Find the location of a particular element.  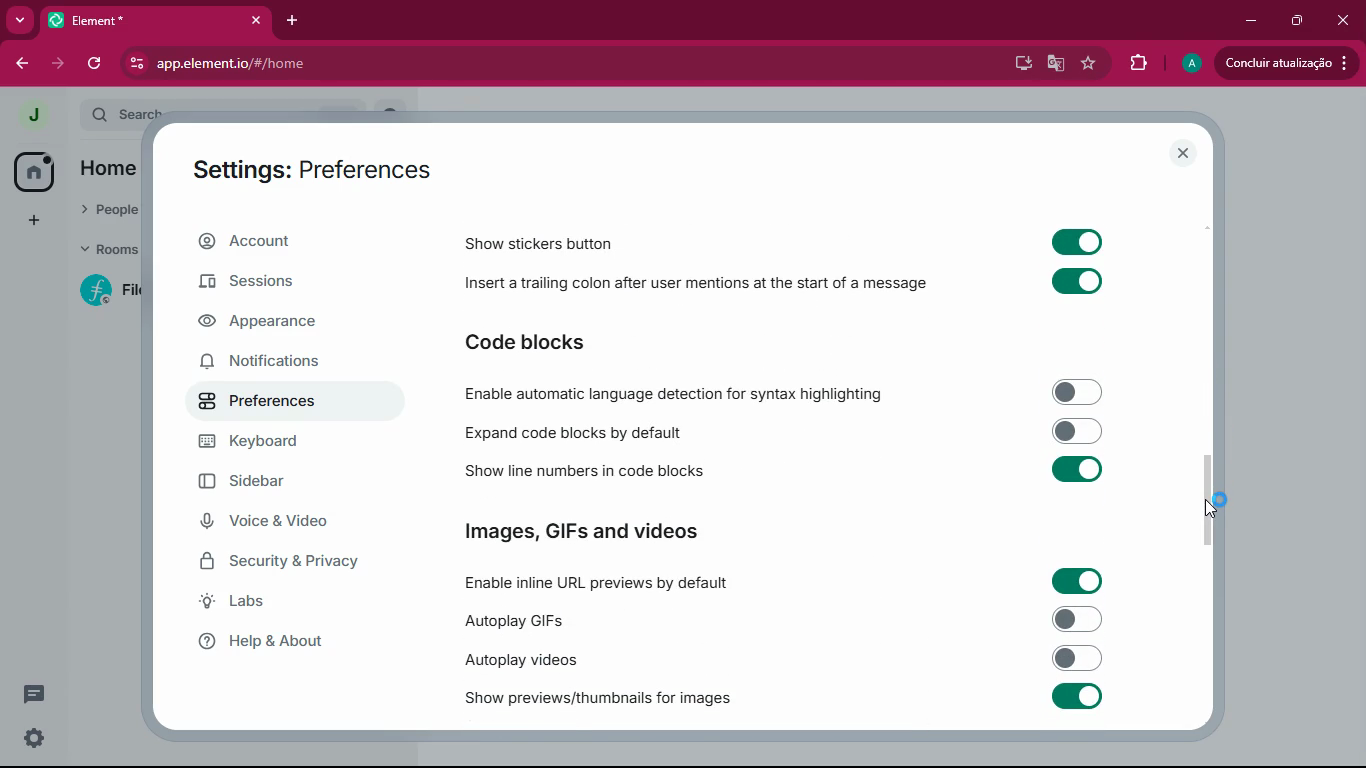

Toggle off is located at coordinates (1076, 392).